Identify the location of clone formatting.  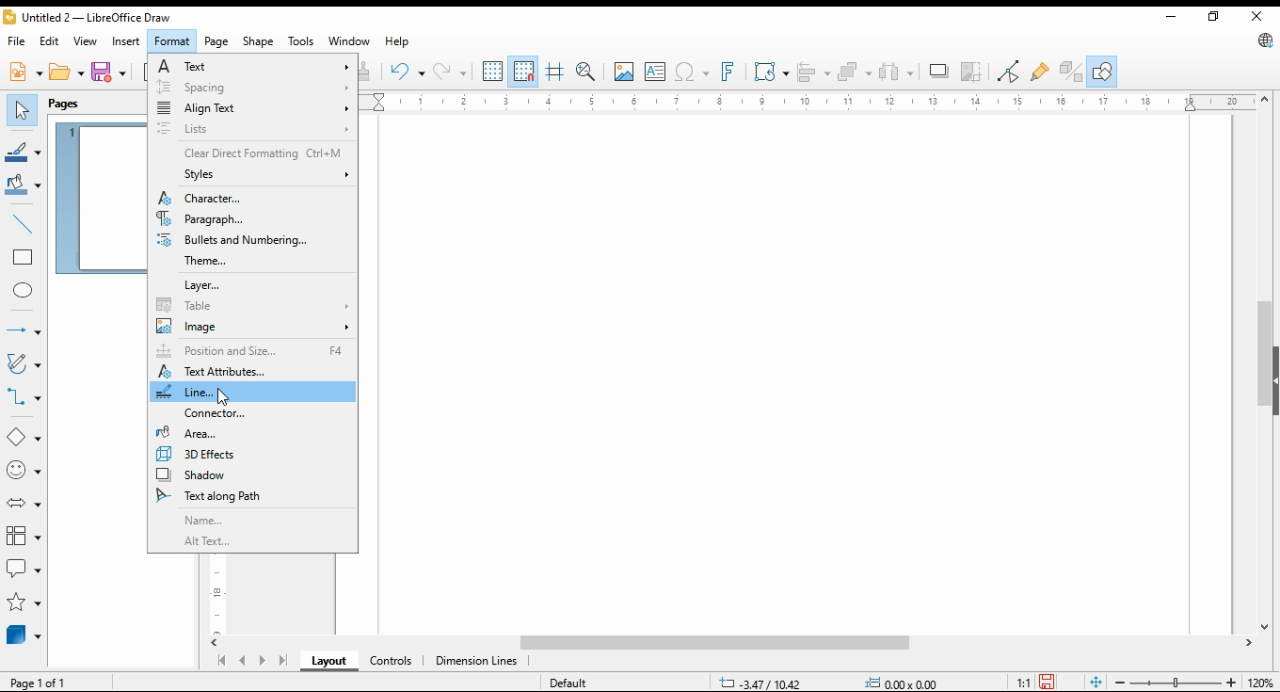
(367, 72).